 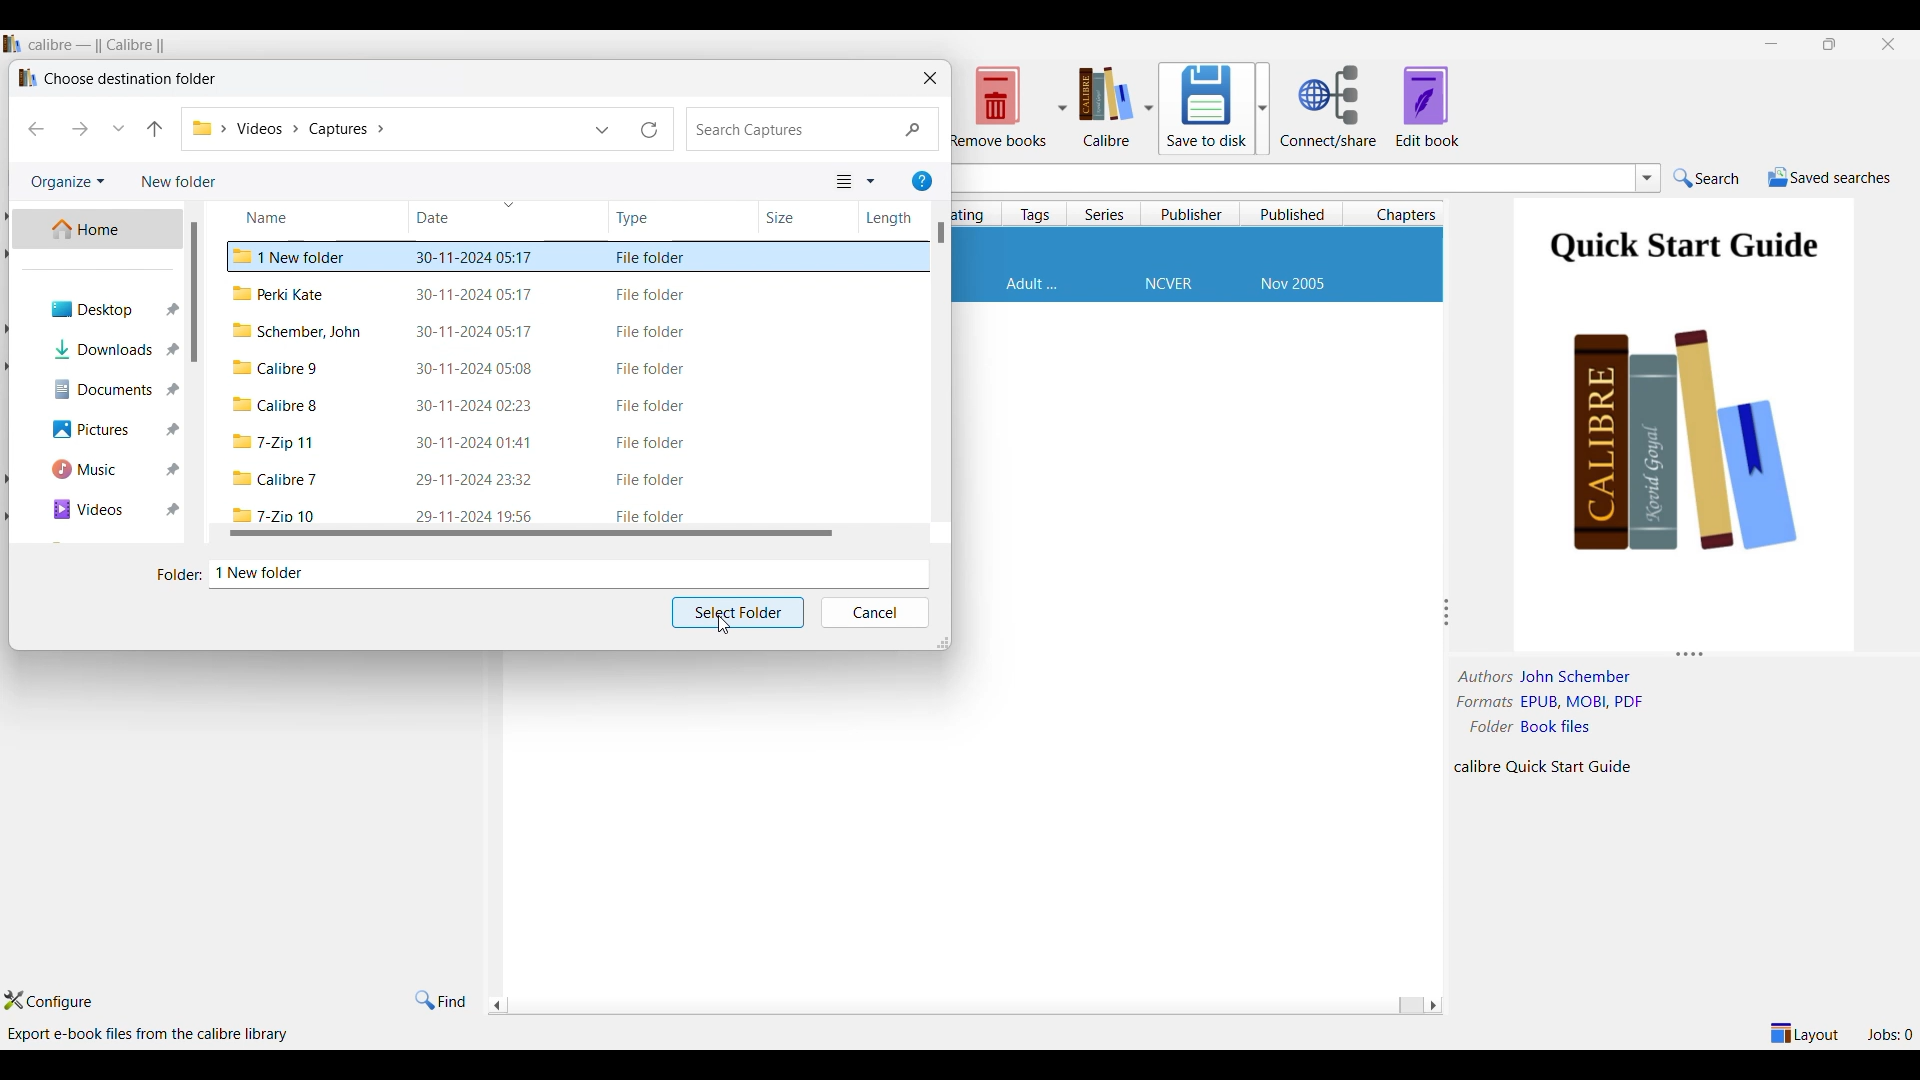 What do you see at coordinates (1330, 107) in the screenshot?
I see `Connect/share` at bounding box center [1330, 107].